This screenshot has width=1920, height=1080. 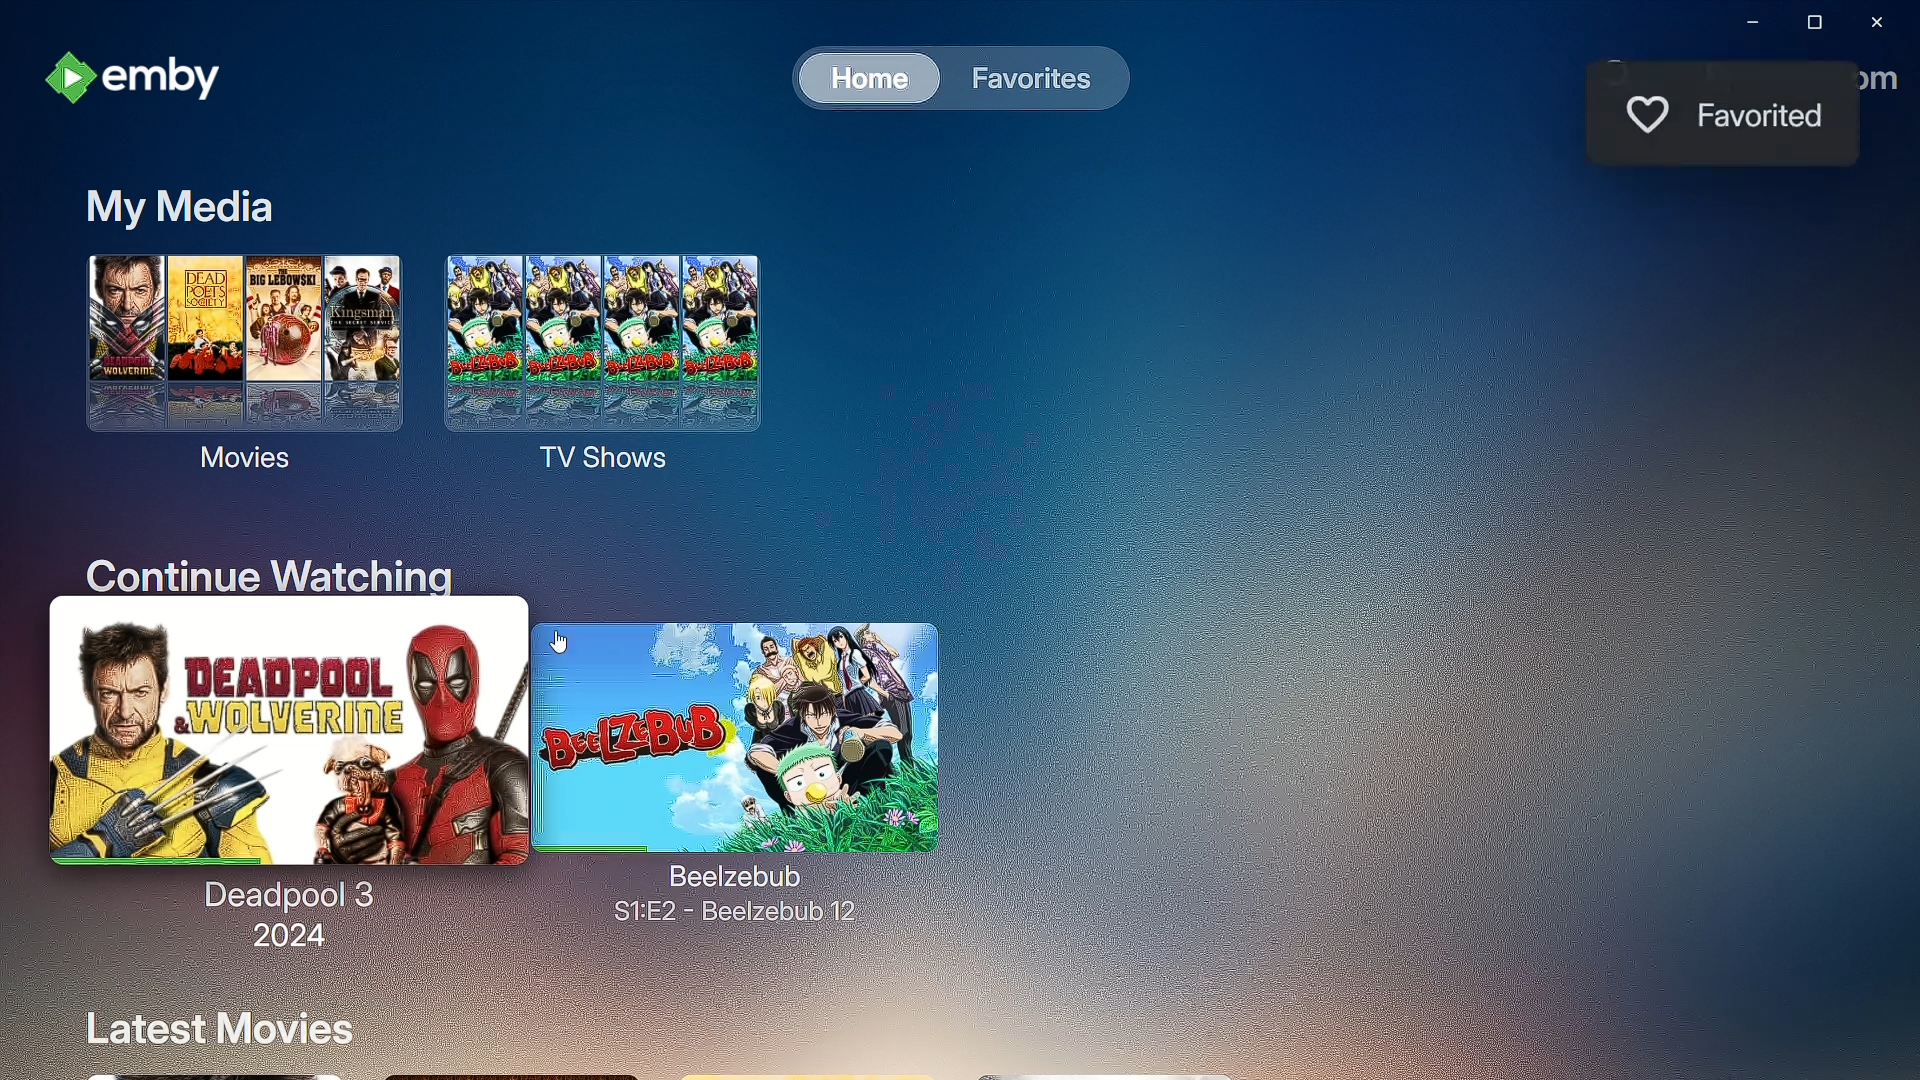 What do you see at coordinates (757, 749) in the screenshot?
I see `Beelzebub` at bounding box center [757, 749].